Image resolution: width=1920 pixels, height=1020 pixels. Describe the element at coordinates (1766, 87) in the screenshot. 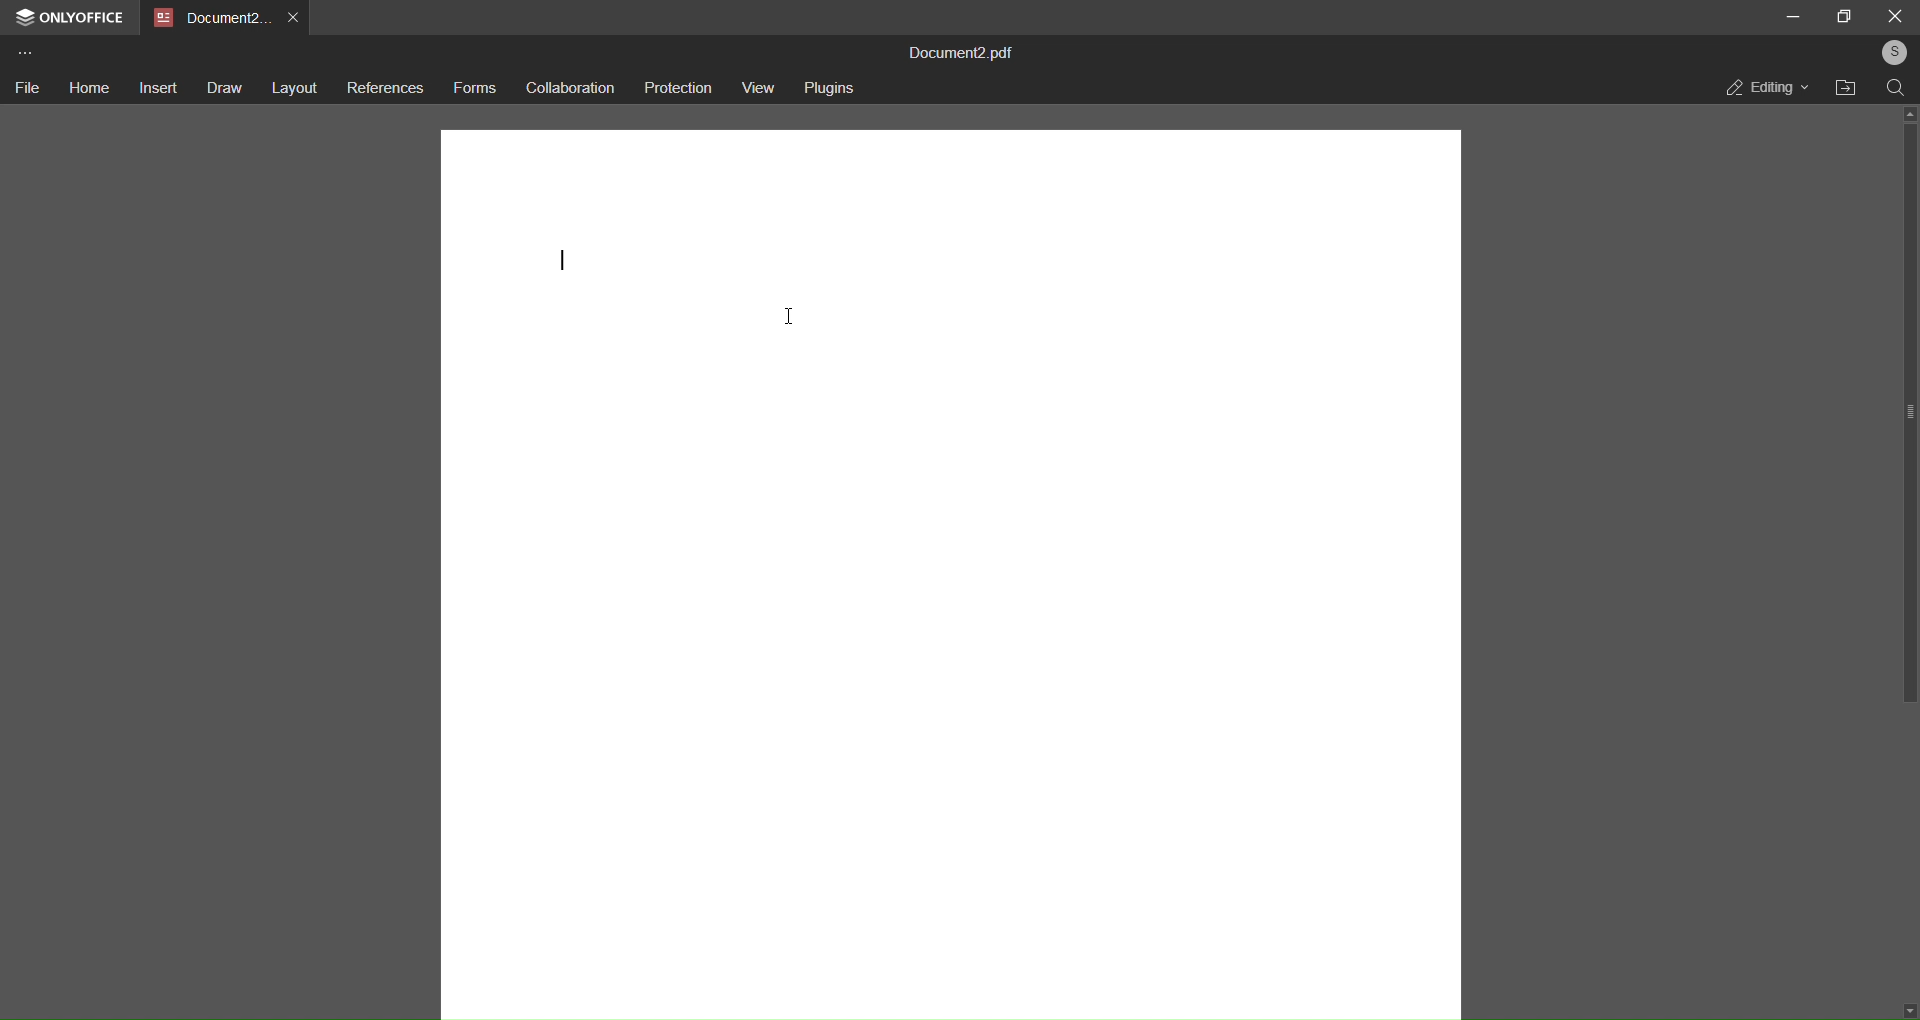

I see `editing` at that location.